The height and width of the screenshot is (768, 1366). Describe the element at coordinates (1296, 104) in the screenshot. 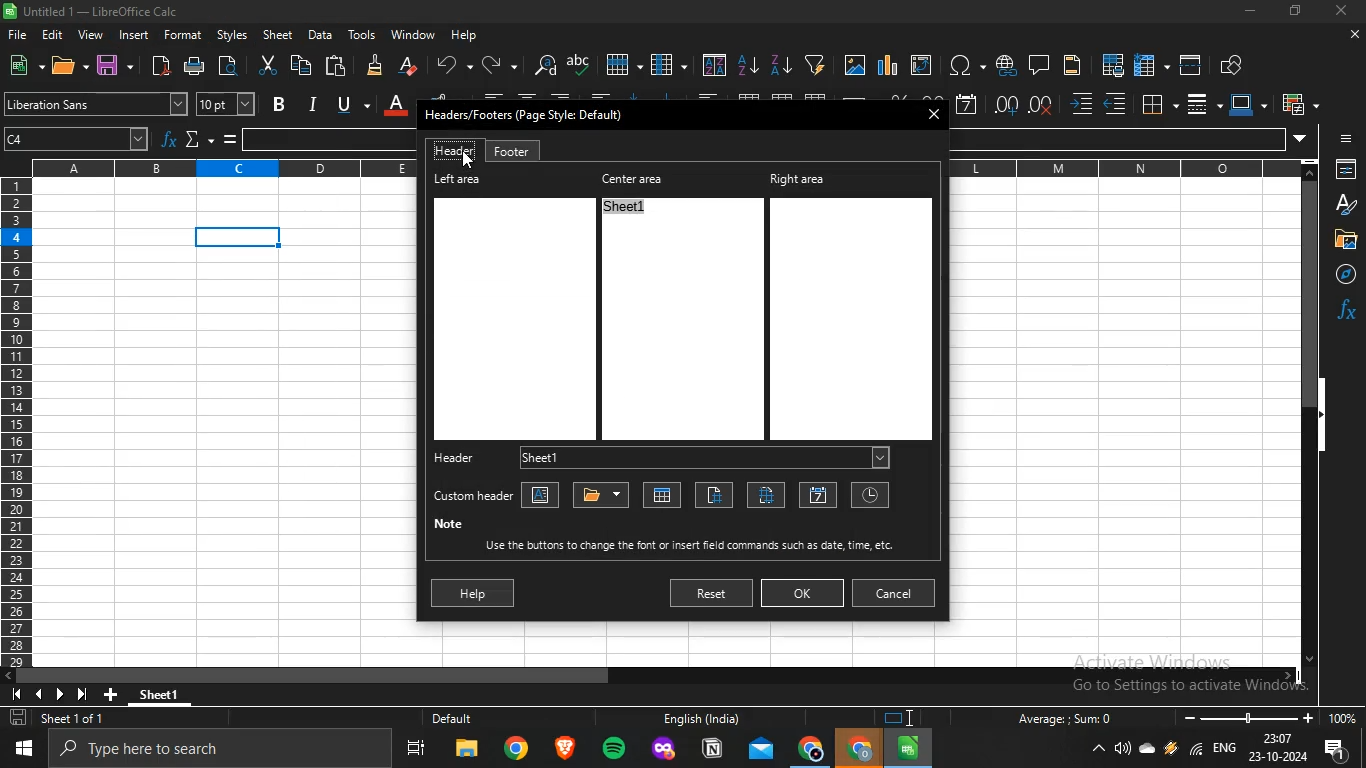

I see `conditional` at that location.